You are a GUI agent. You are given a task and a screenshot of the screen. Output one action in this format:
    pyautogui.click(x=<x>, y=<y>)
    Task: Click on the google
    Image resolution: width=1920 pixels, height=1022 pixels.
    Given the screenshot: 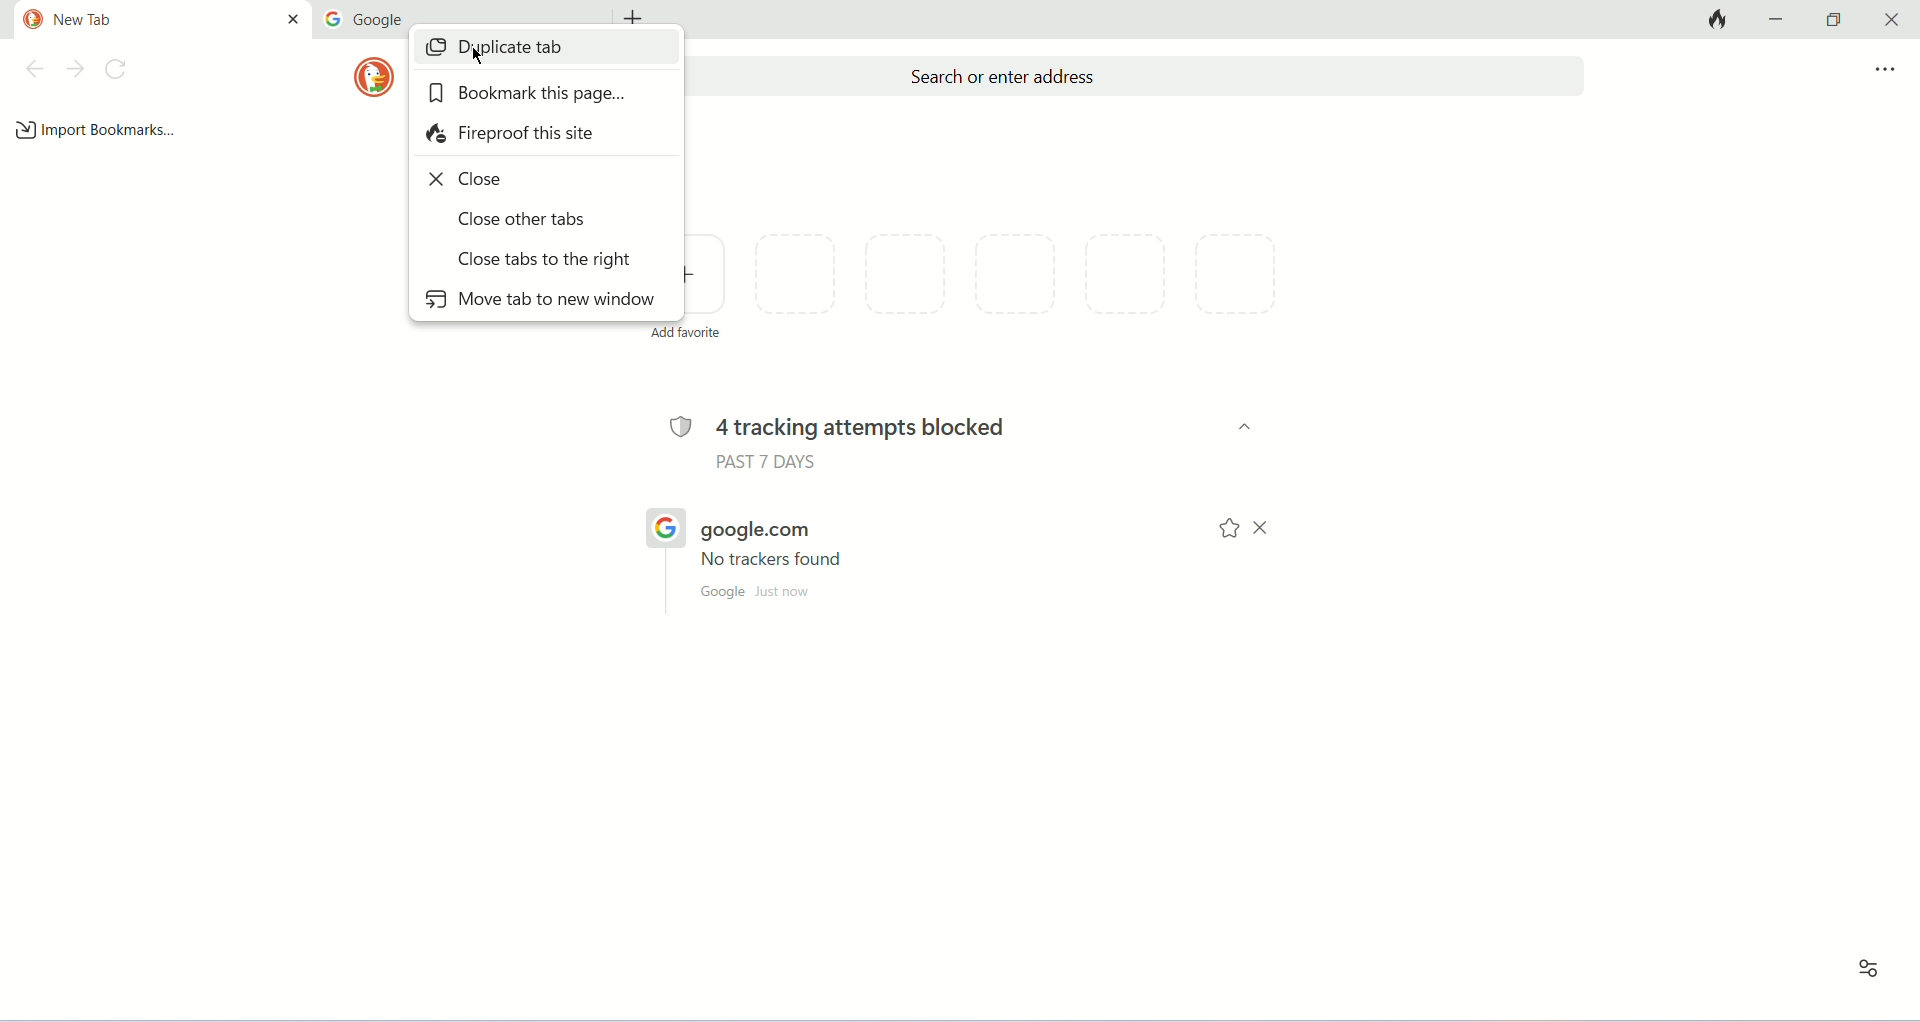 What is the action you would take?
    pyautogui.click(x=722, y=593)
    